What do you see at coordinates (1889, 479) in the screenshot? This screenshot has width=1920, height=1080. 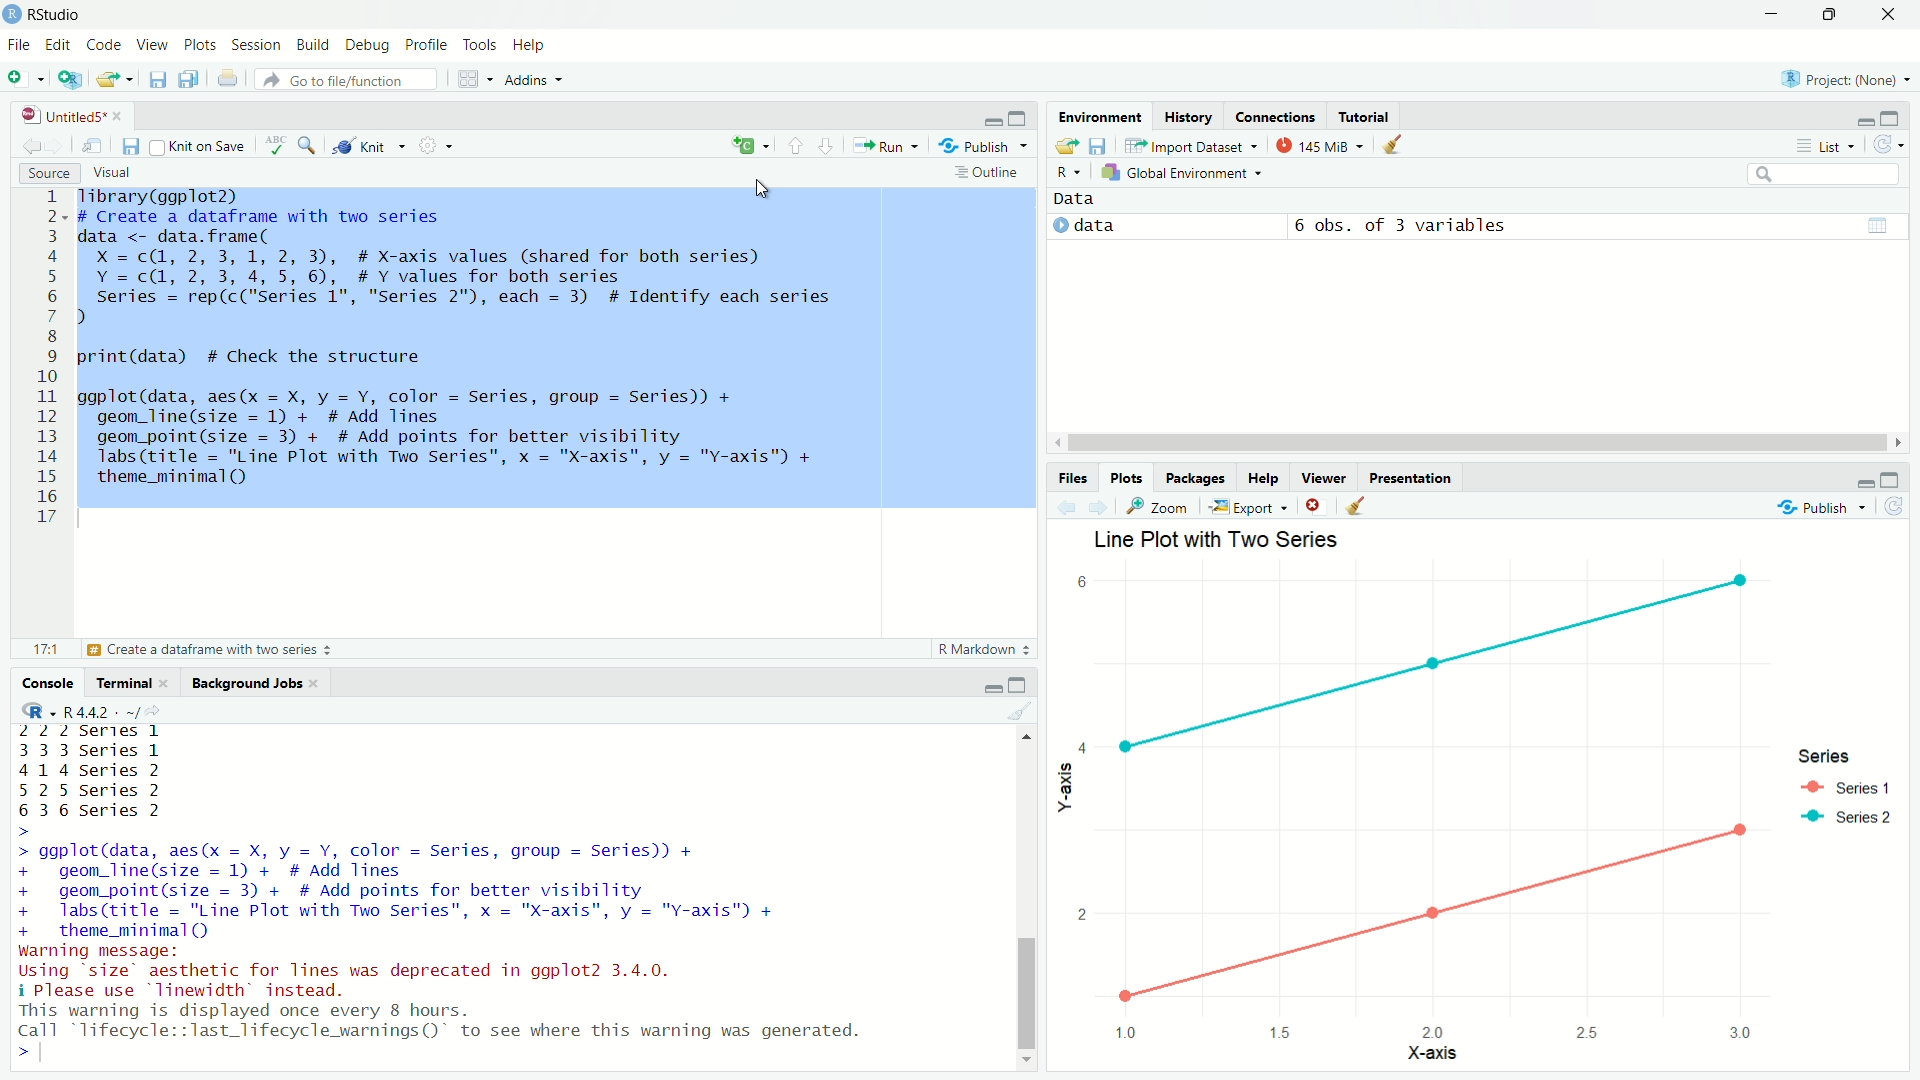 I see `Maximize` at bounding box center [1889, 479].